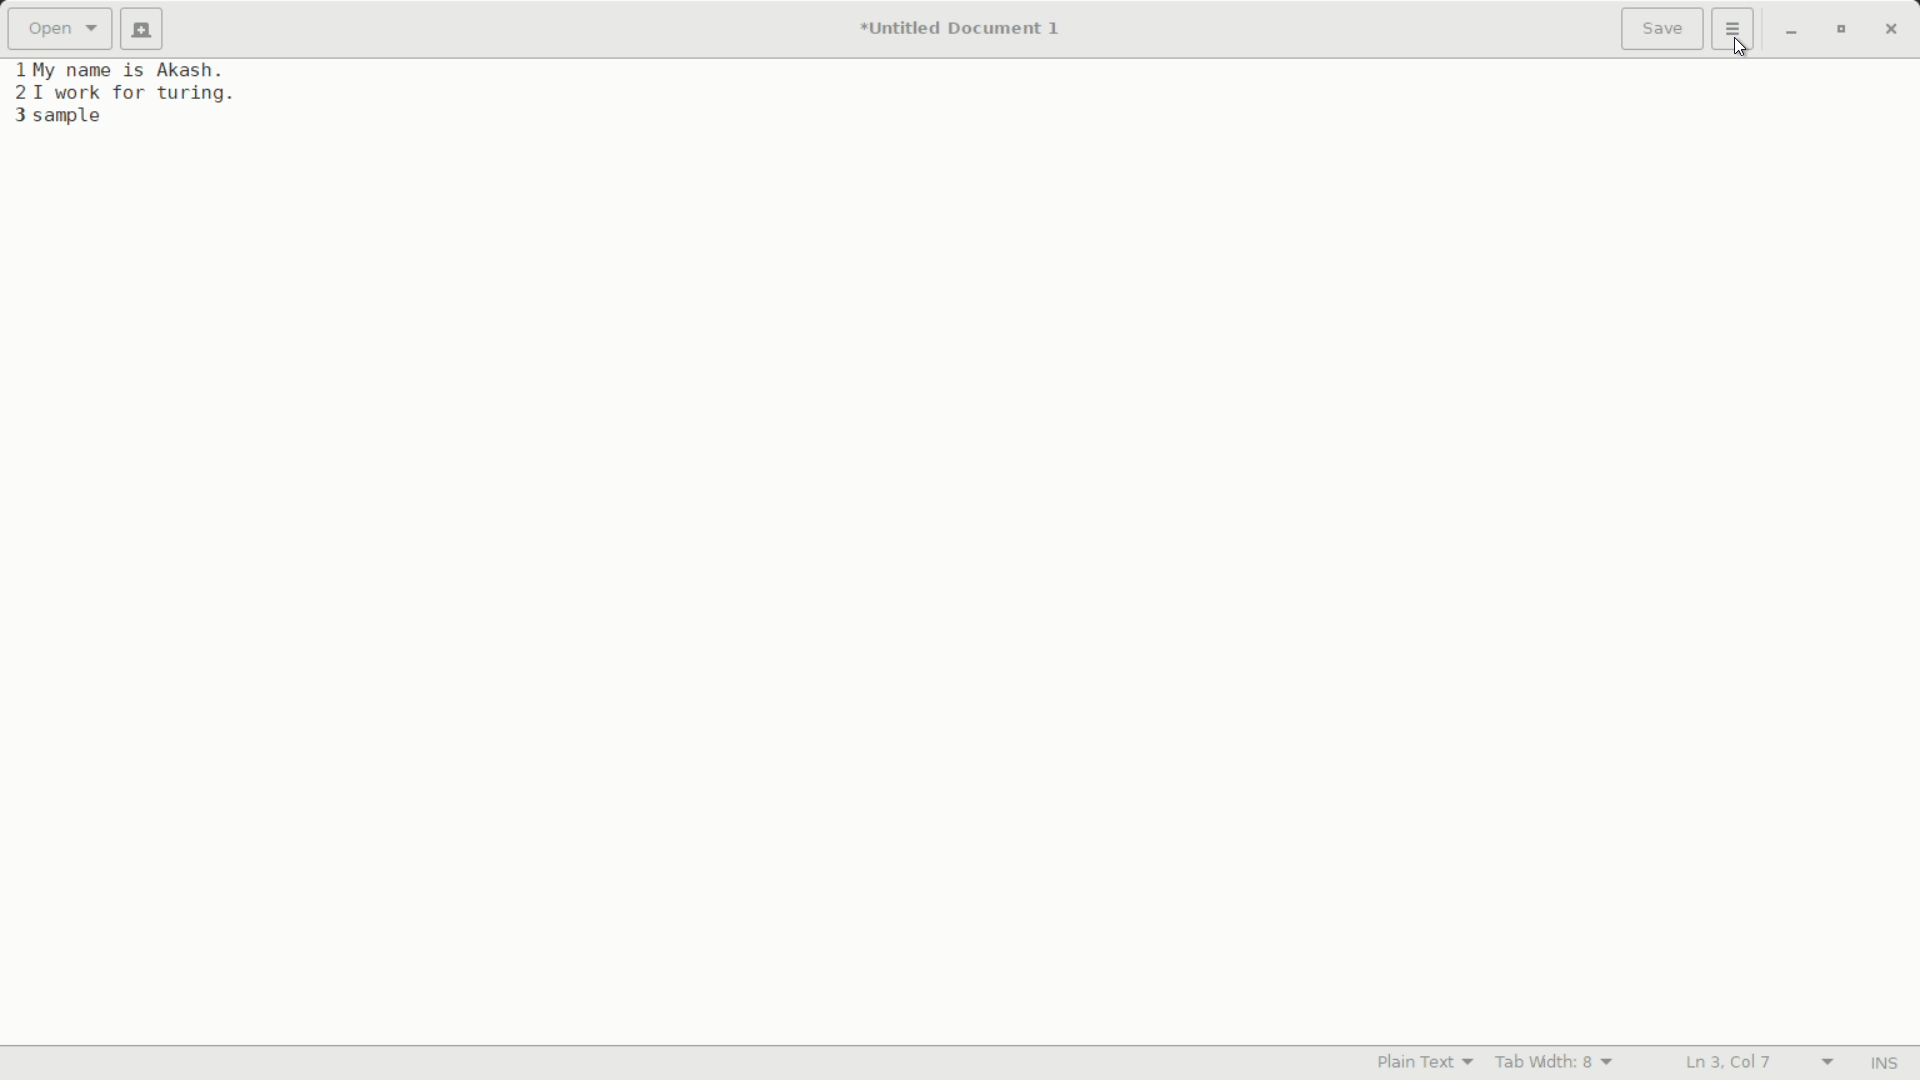  What do you see at coordinates (1839, 30) in the screenshot?
I see `maximize or restore` at bounding box center [1839, 30].